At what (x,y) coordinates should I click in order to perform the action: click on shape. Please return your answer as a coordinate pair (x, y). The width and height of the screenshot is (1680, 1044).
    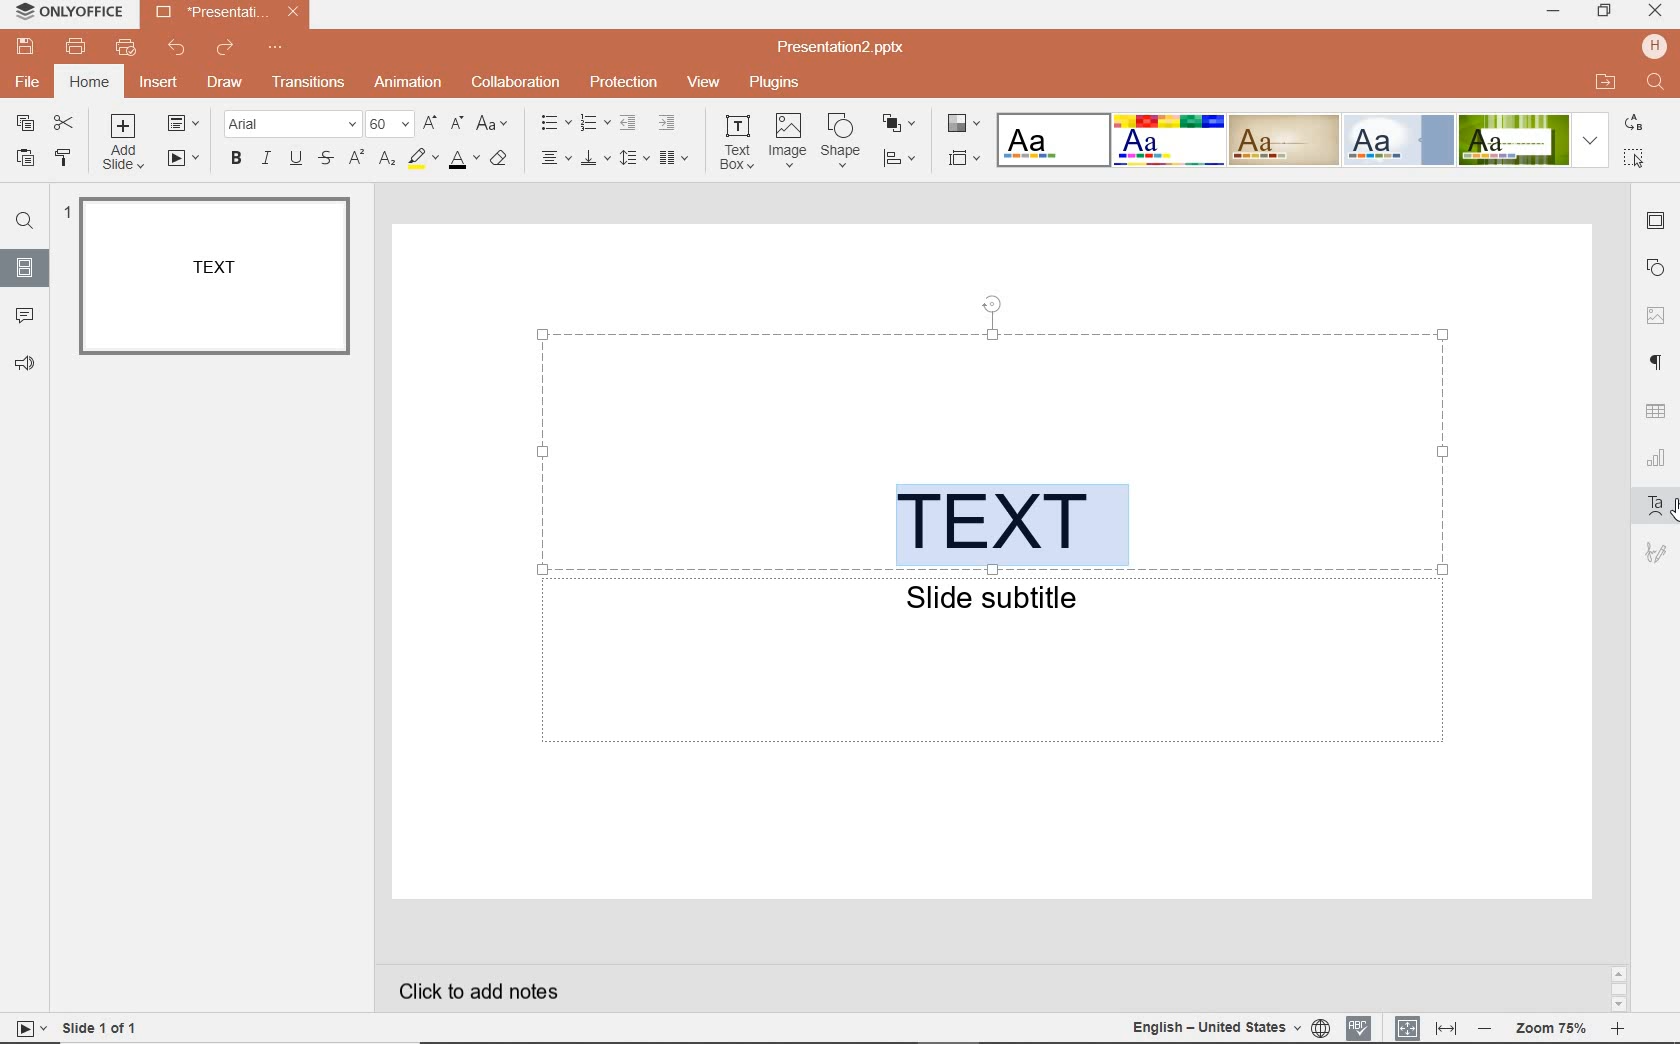
    Looking at the image, I should click on (843, 141).